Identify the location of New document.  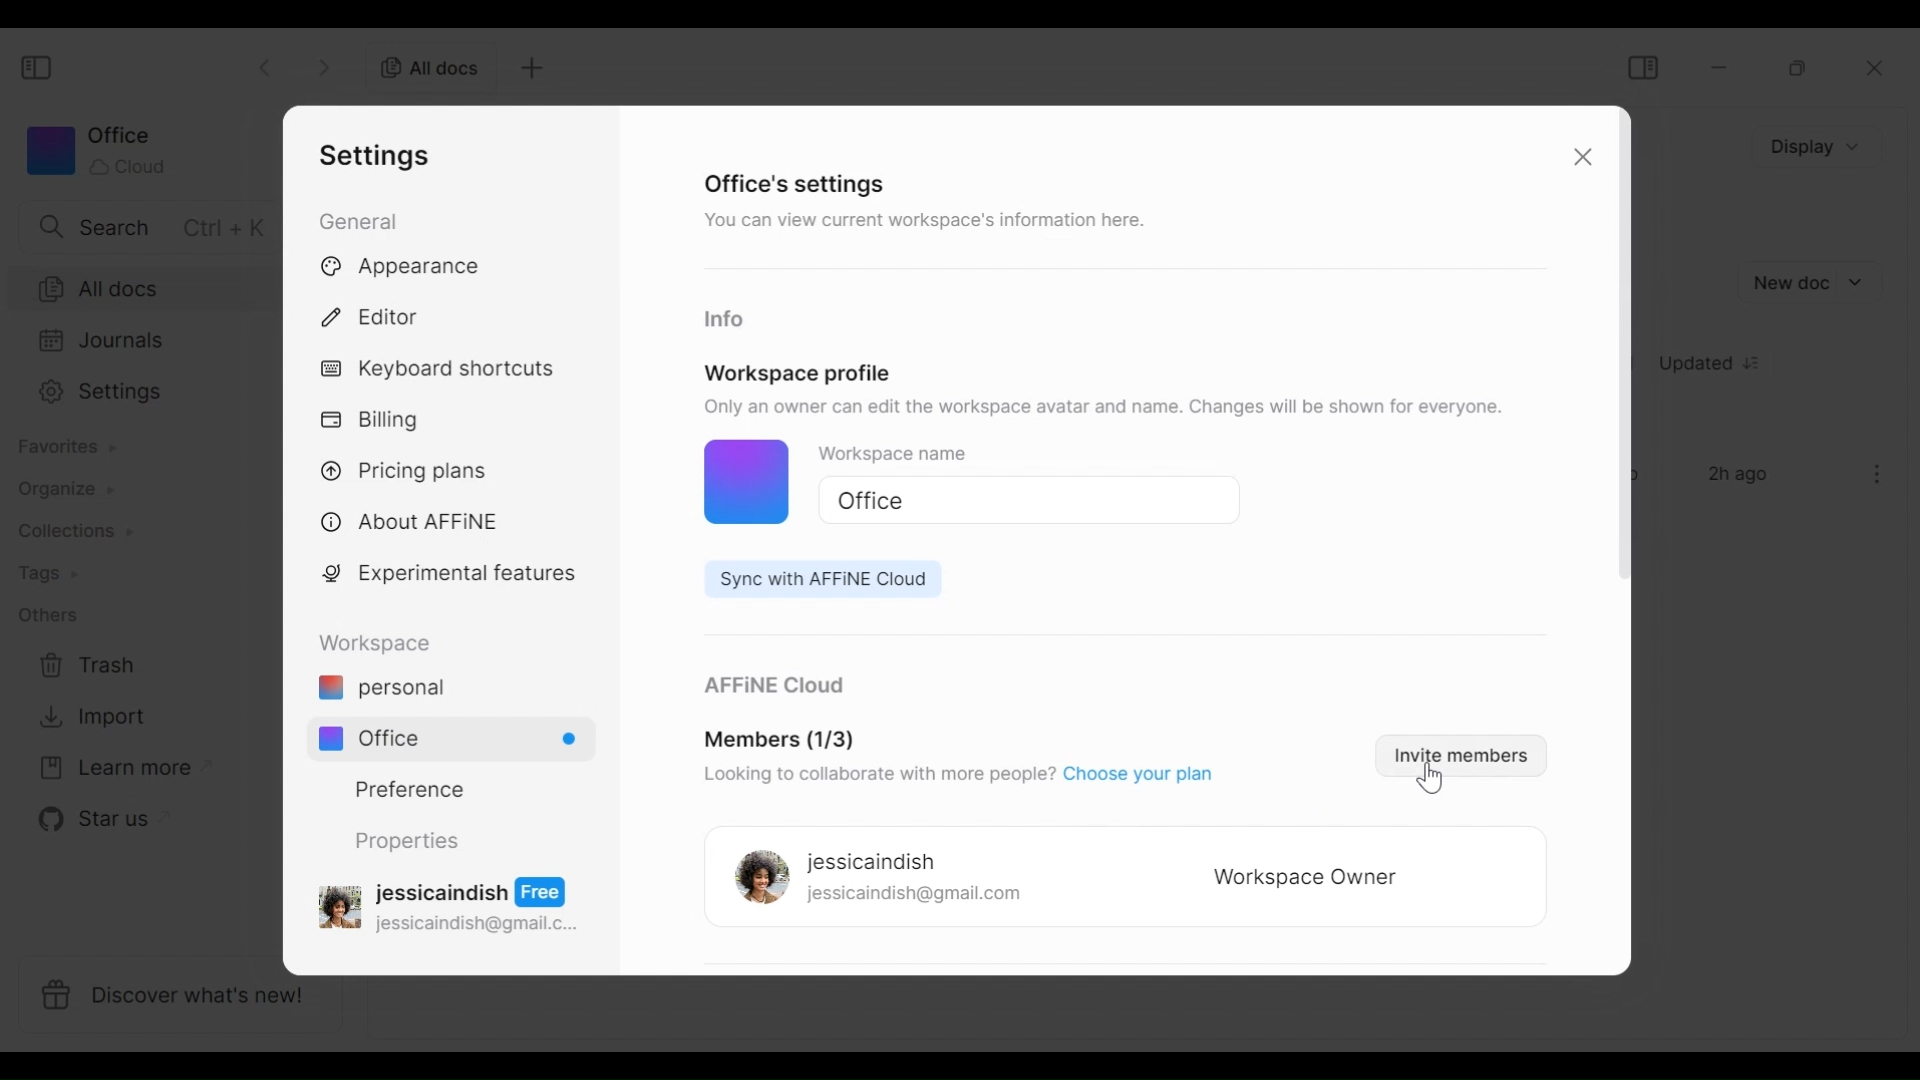
(1809, 283).